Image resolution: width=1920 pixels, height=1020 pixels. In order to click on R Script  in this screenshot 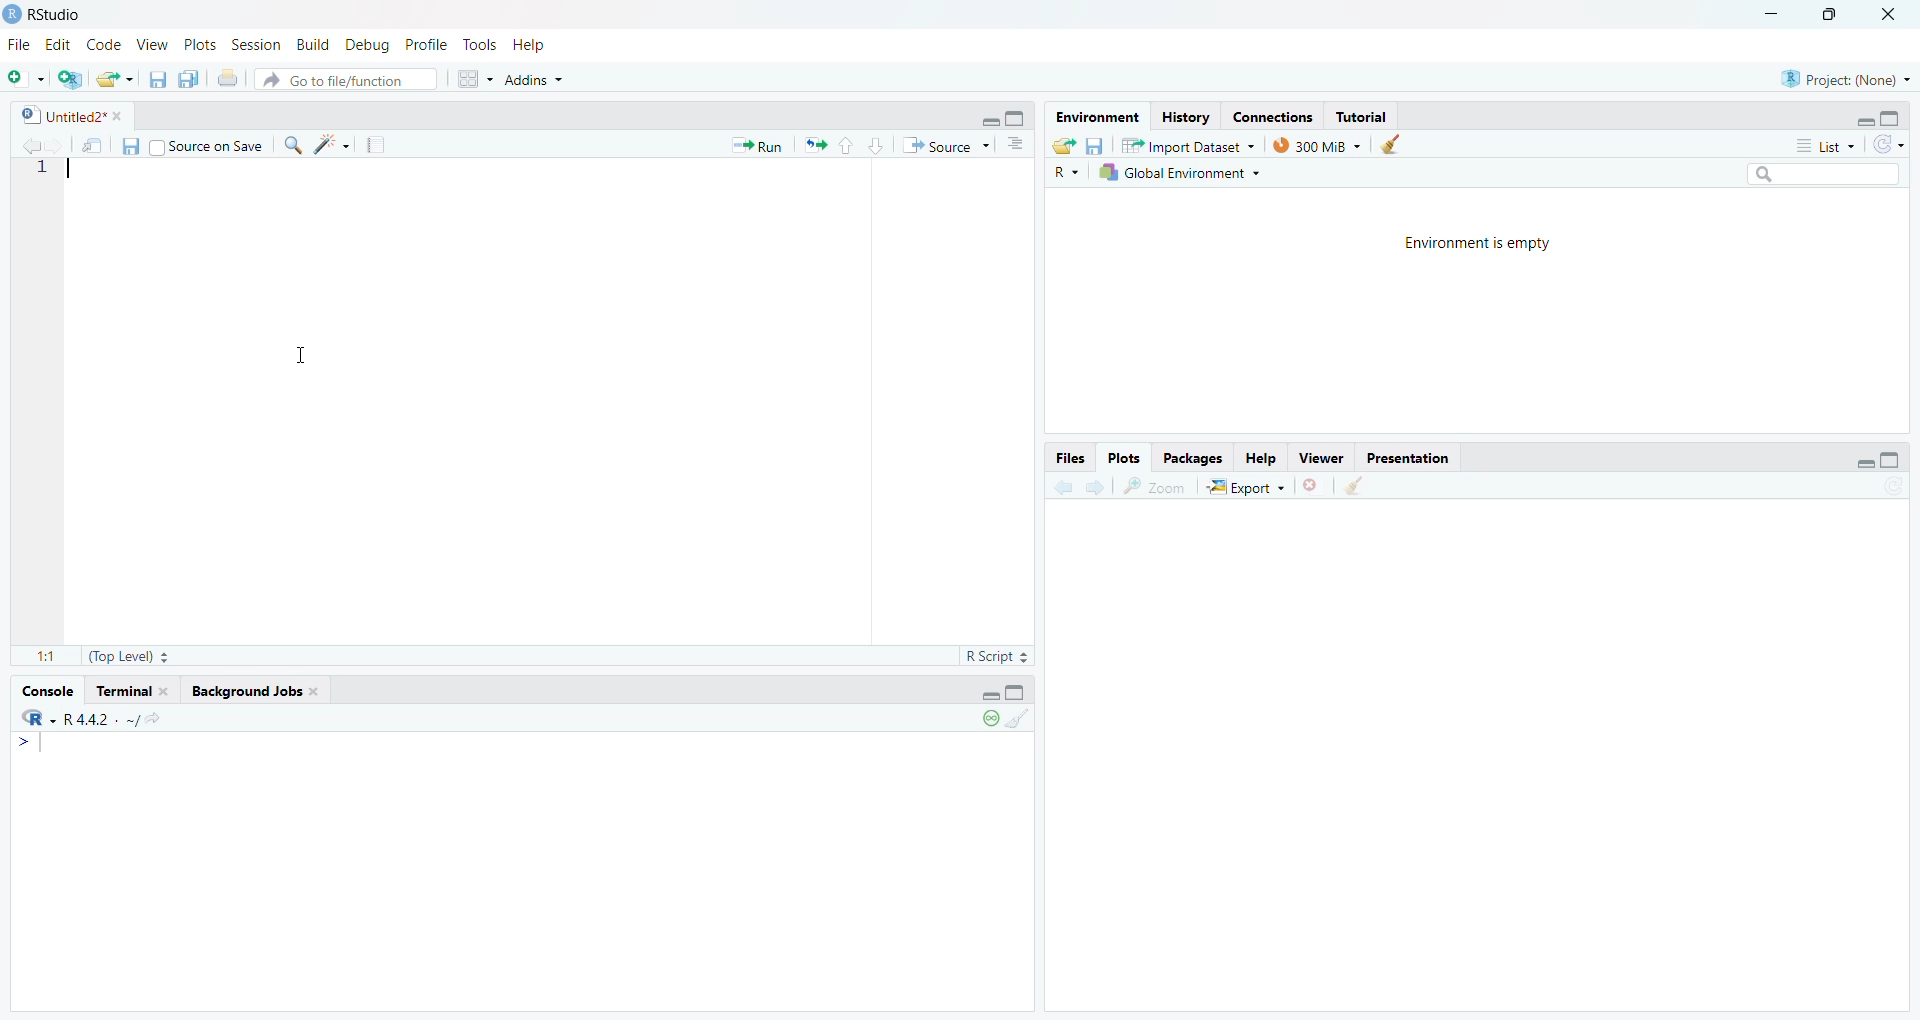, I will do `click(988, 656)`.